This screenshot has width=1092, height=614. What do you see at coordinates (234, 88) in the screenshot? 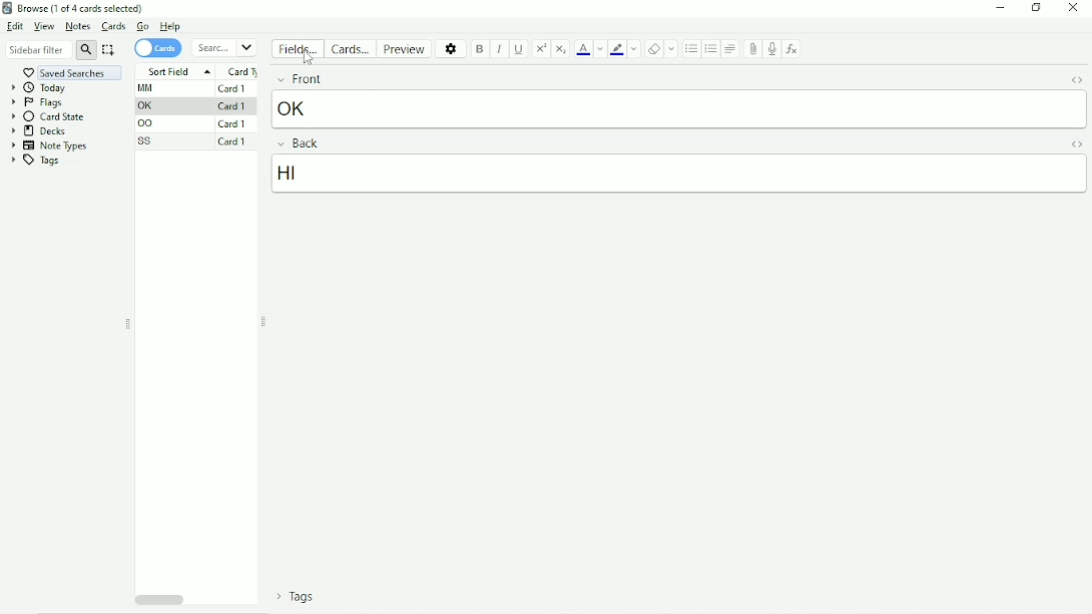
I see `Card 1` at bounding box center [234, 88].